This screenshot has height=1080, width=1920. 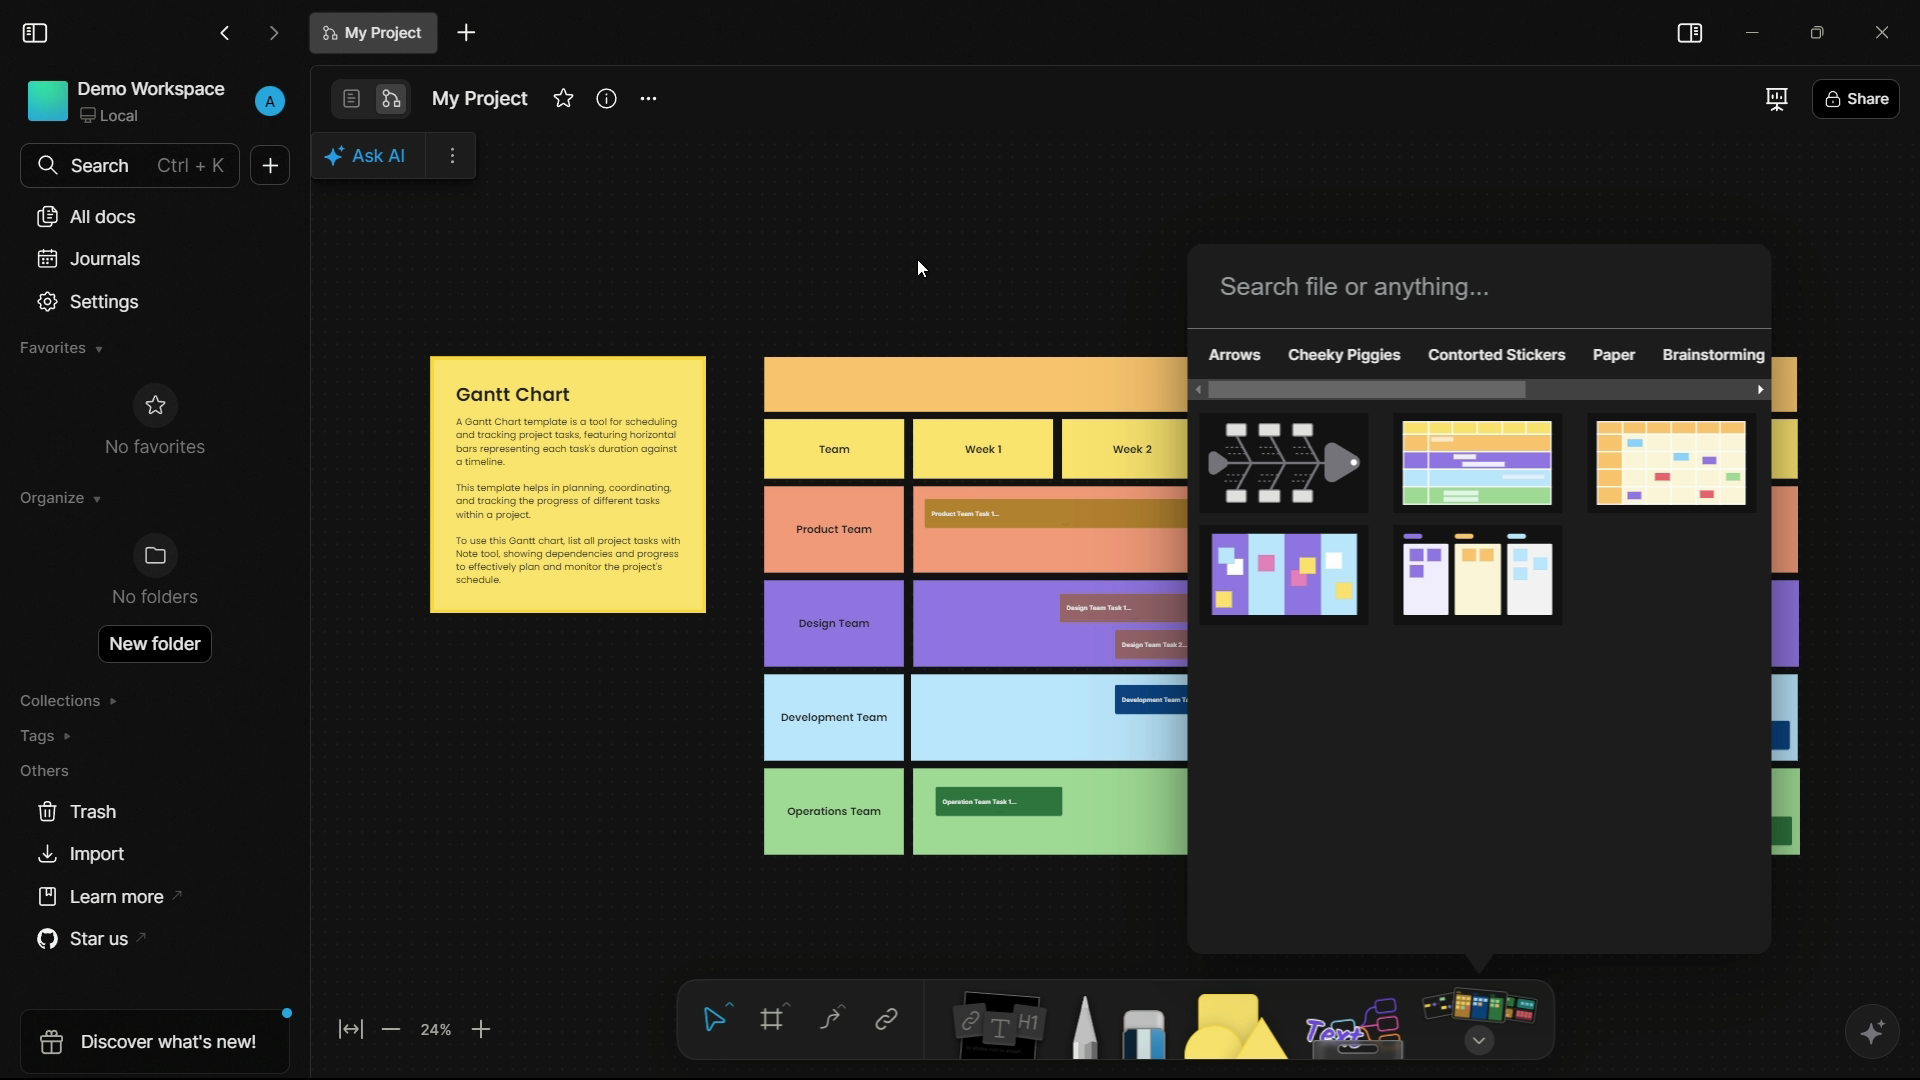 What do you see at coordinates (466, 32) in the screenshot?
I see `add document` at bounding box center [466, 32].